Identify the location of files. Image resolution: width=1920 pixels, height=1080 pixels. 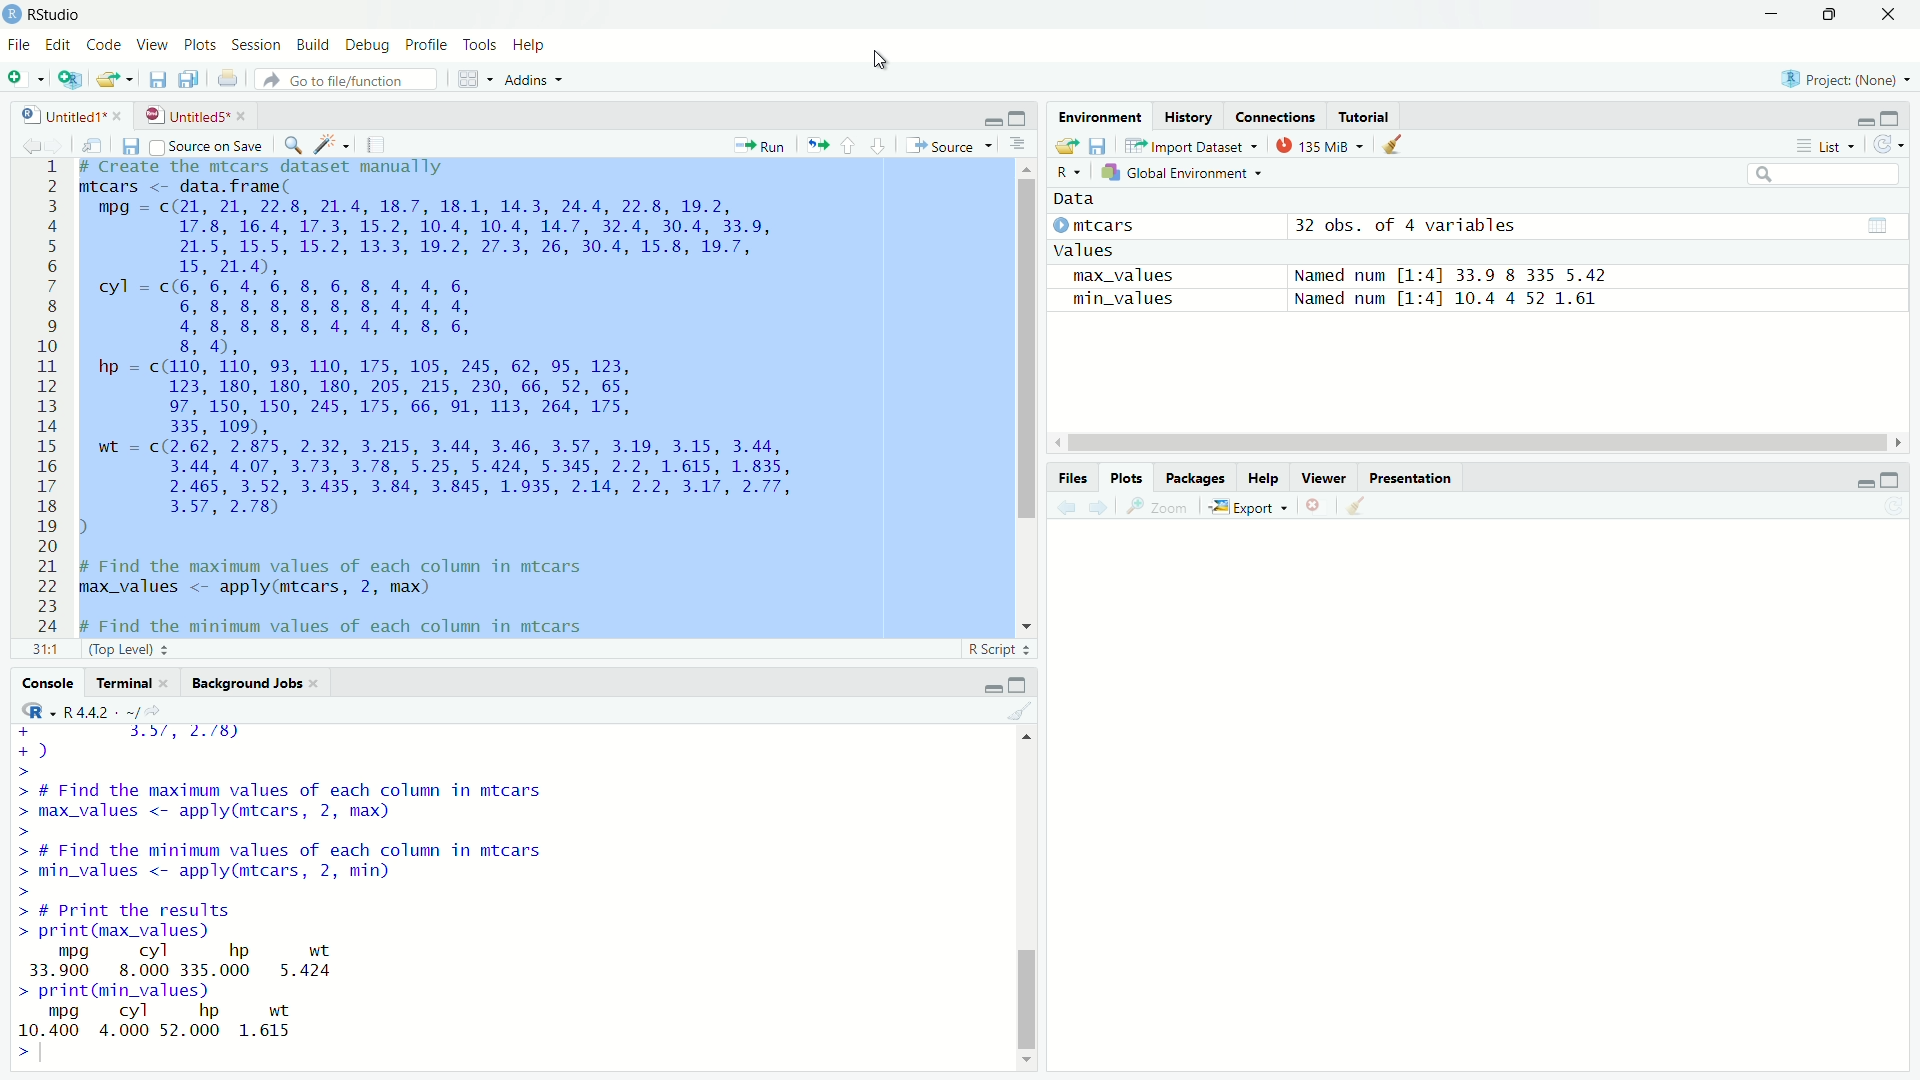
(136, 148).